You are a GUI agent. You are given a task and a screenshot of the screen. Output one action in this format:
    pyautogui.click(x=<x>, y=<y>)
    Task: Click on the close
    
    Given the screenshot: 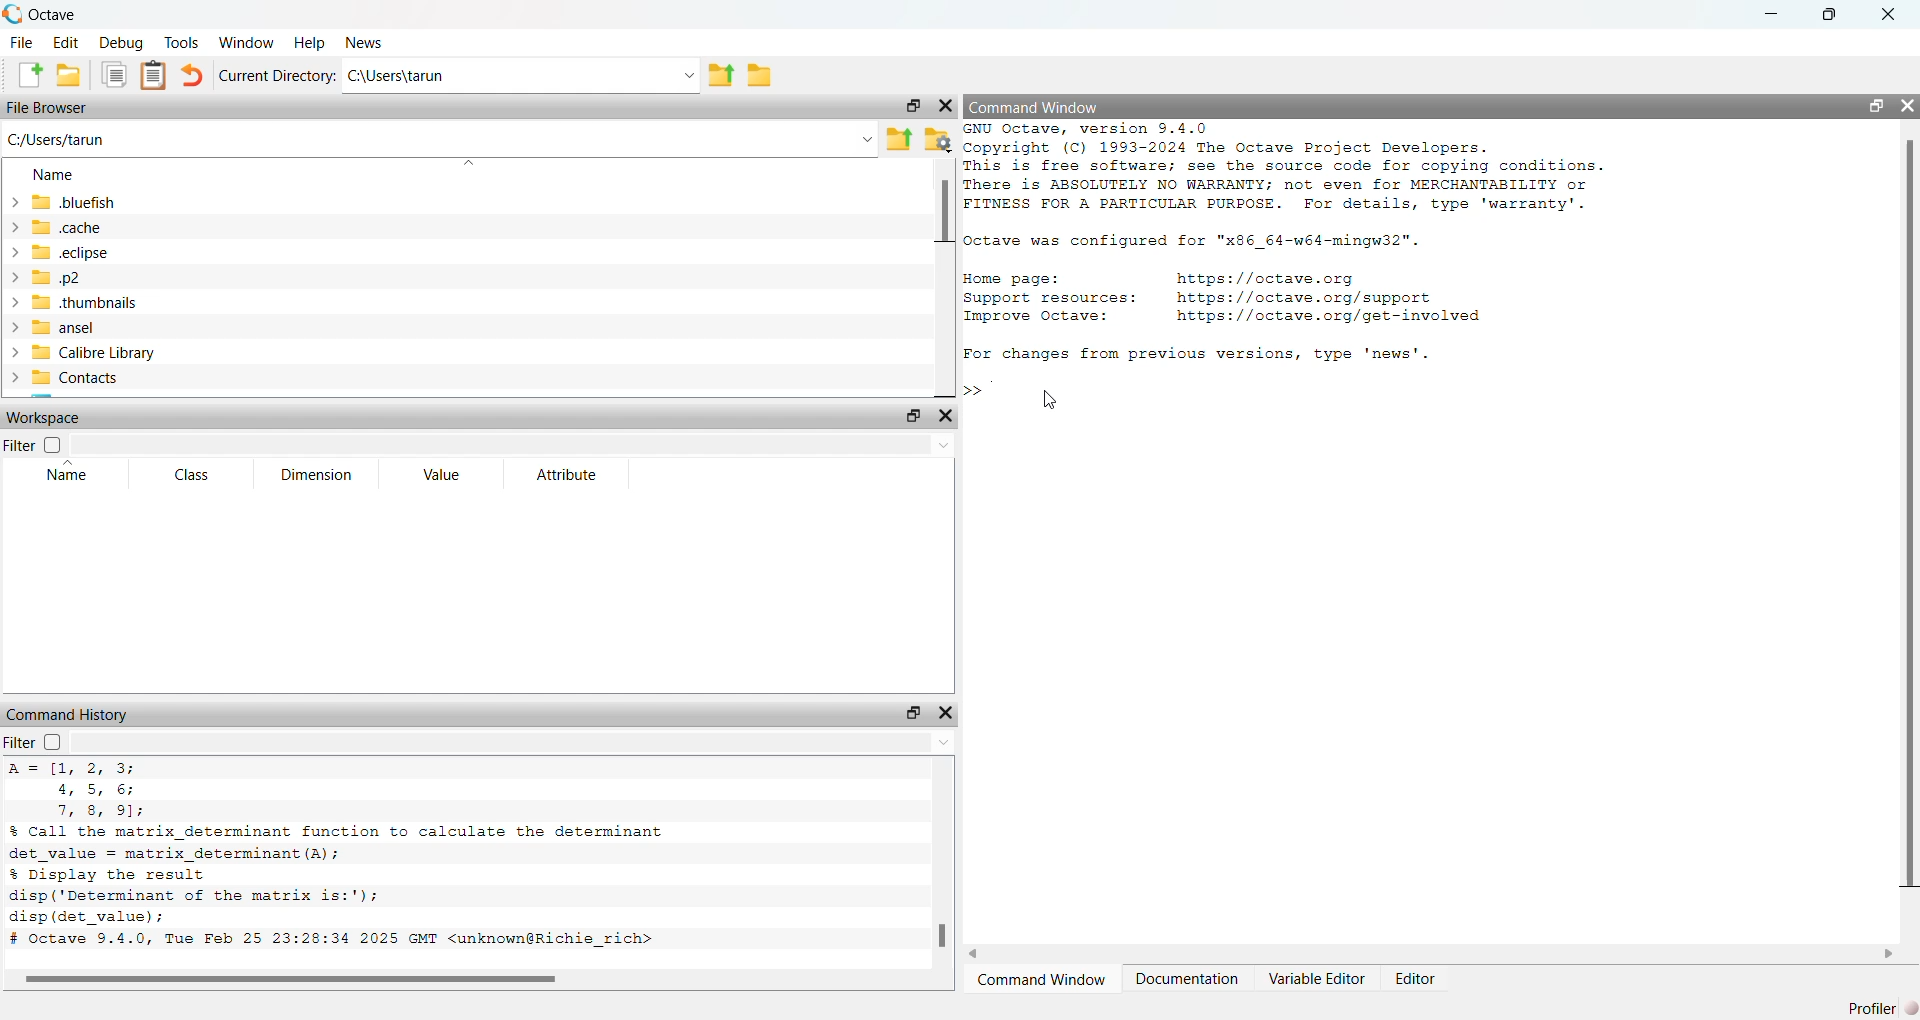 What is the action you would take?
    pyautogui.click(x=1906, y=107)
    